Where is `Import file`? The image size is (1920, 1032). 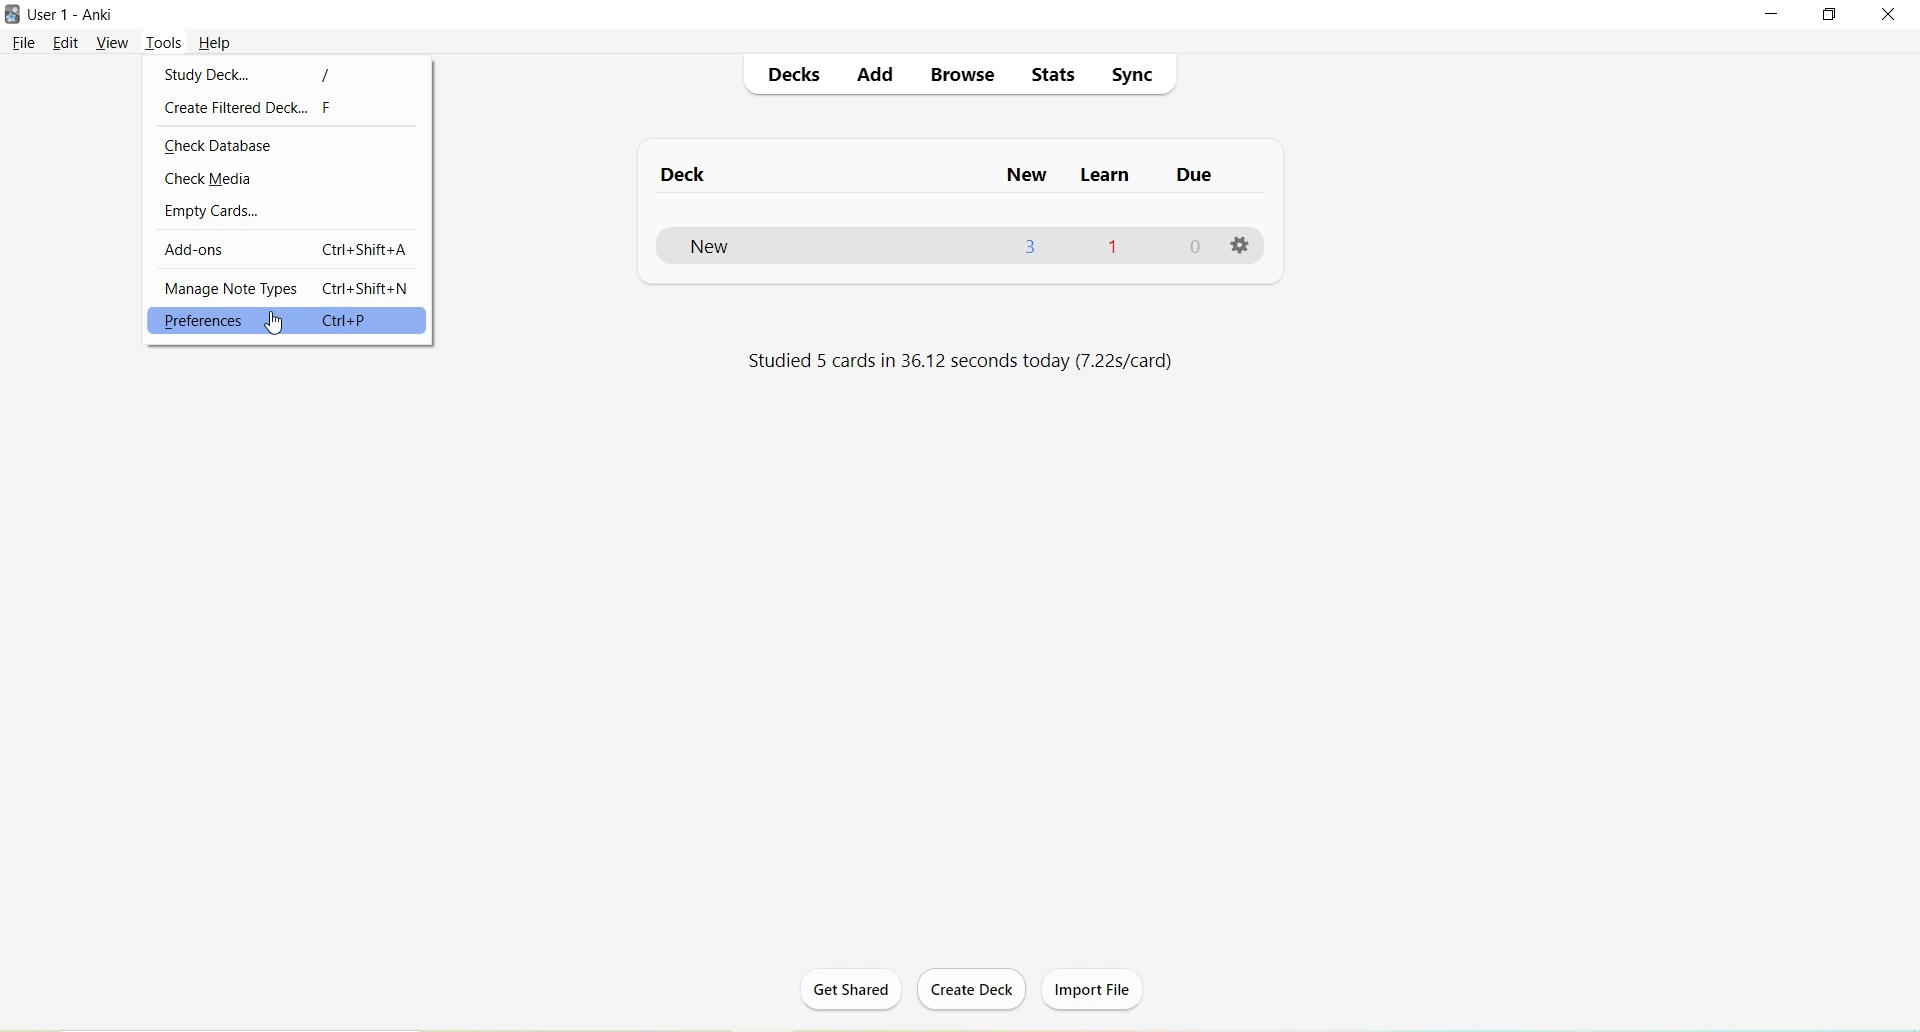
Import file is located at coordinates (1096, 986).